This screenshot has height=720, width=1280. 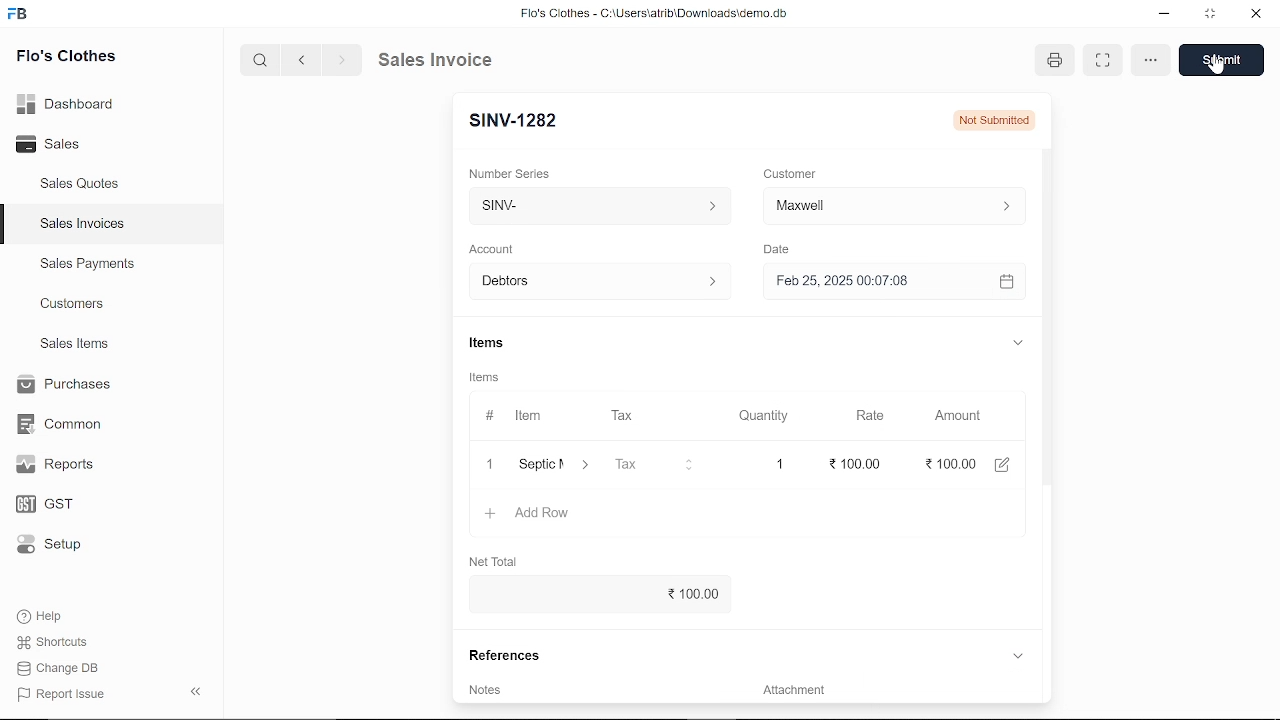 I want to click on options, so click(x=1152, y=60).